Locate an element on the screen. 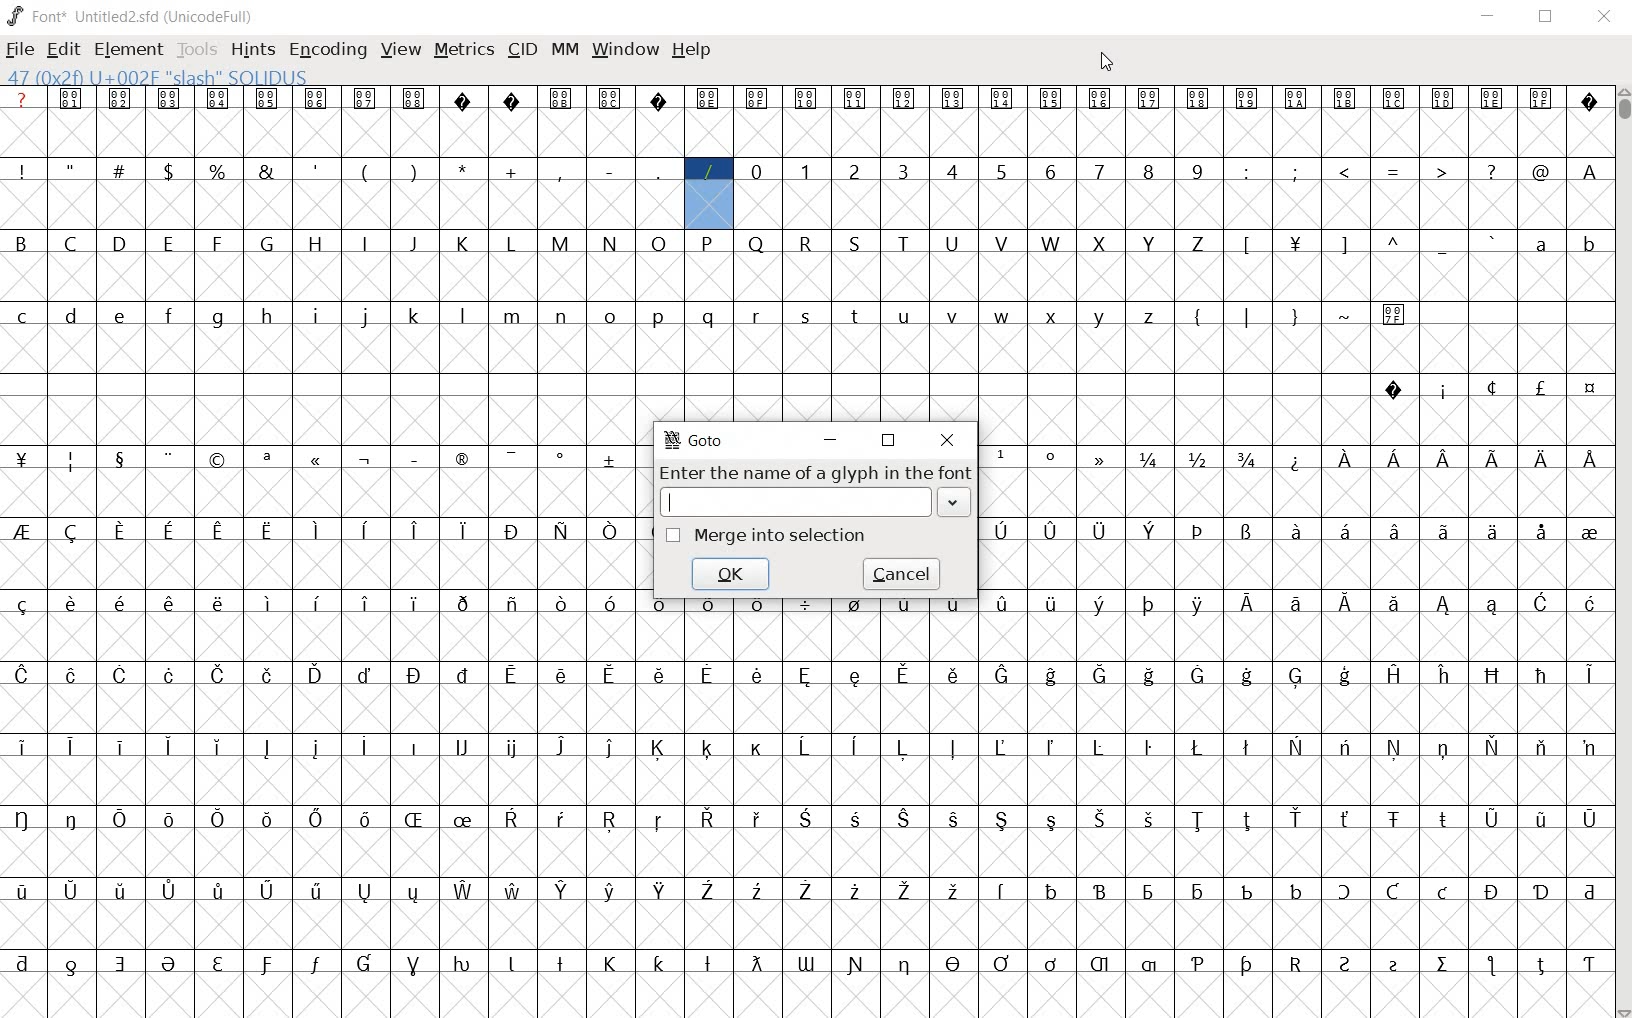  glyph is located at coordinates (268, 316).